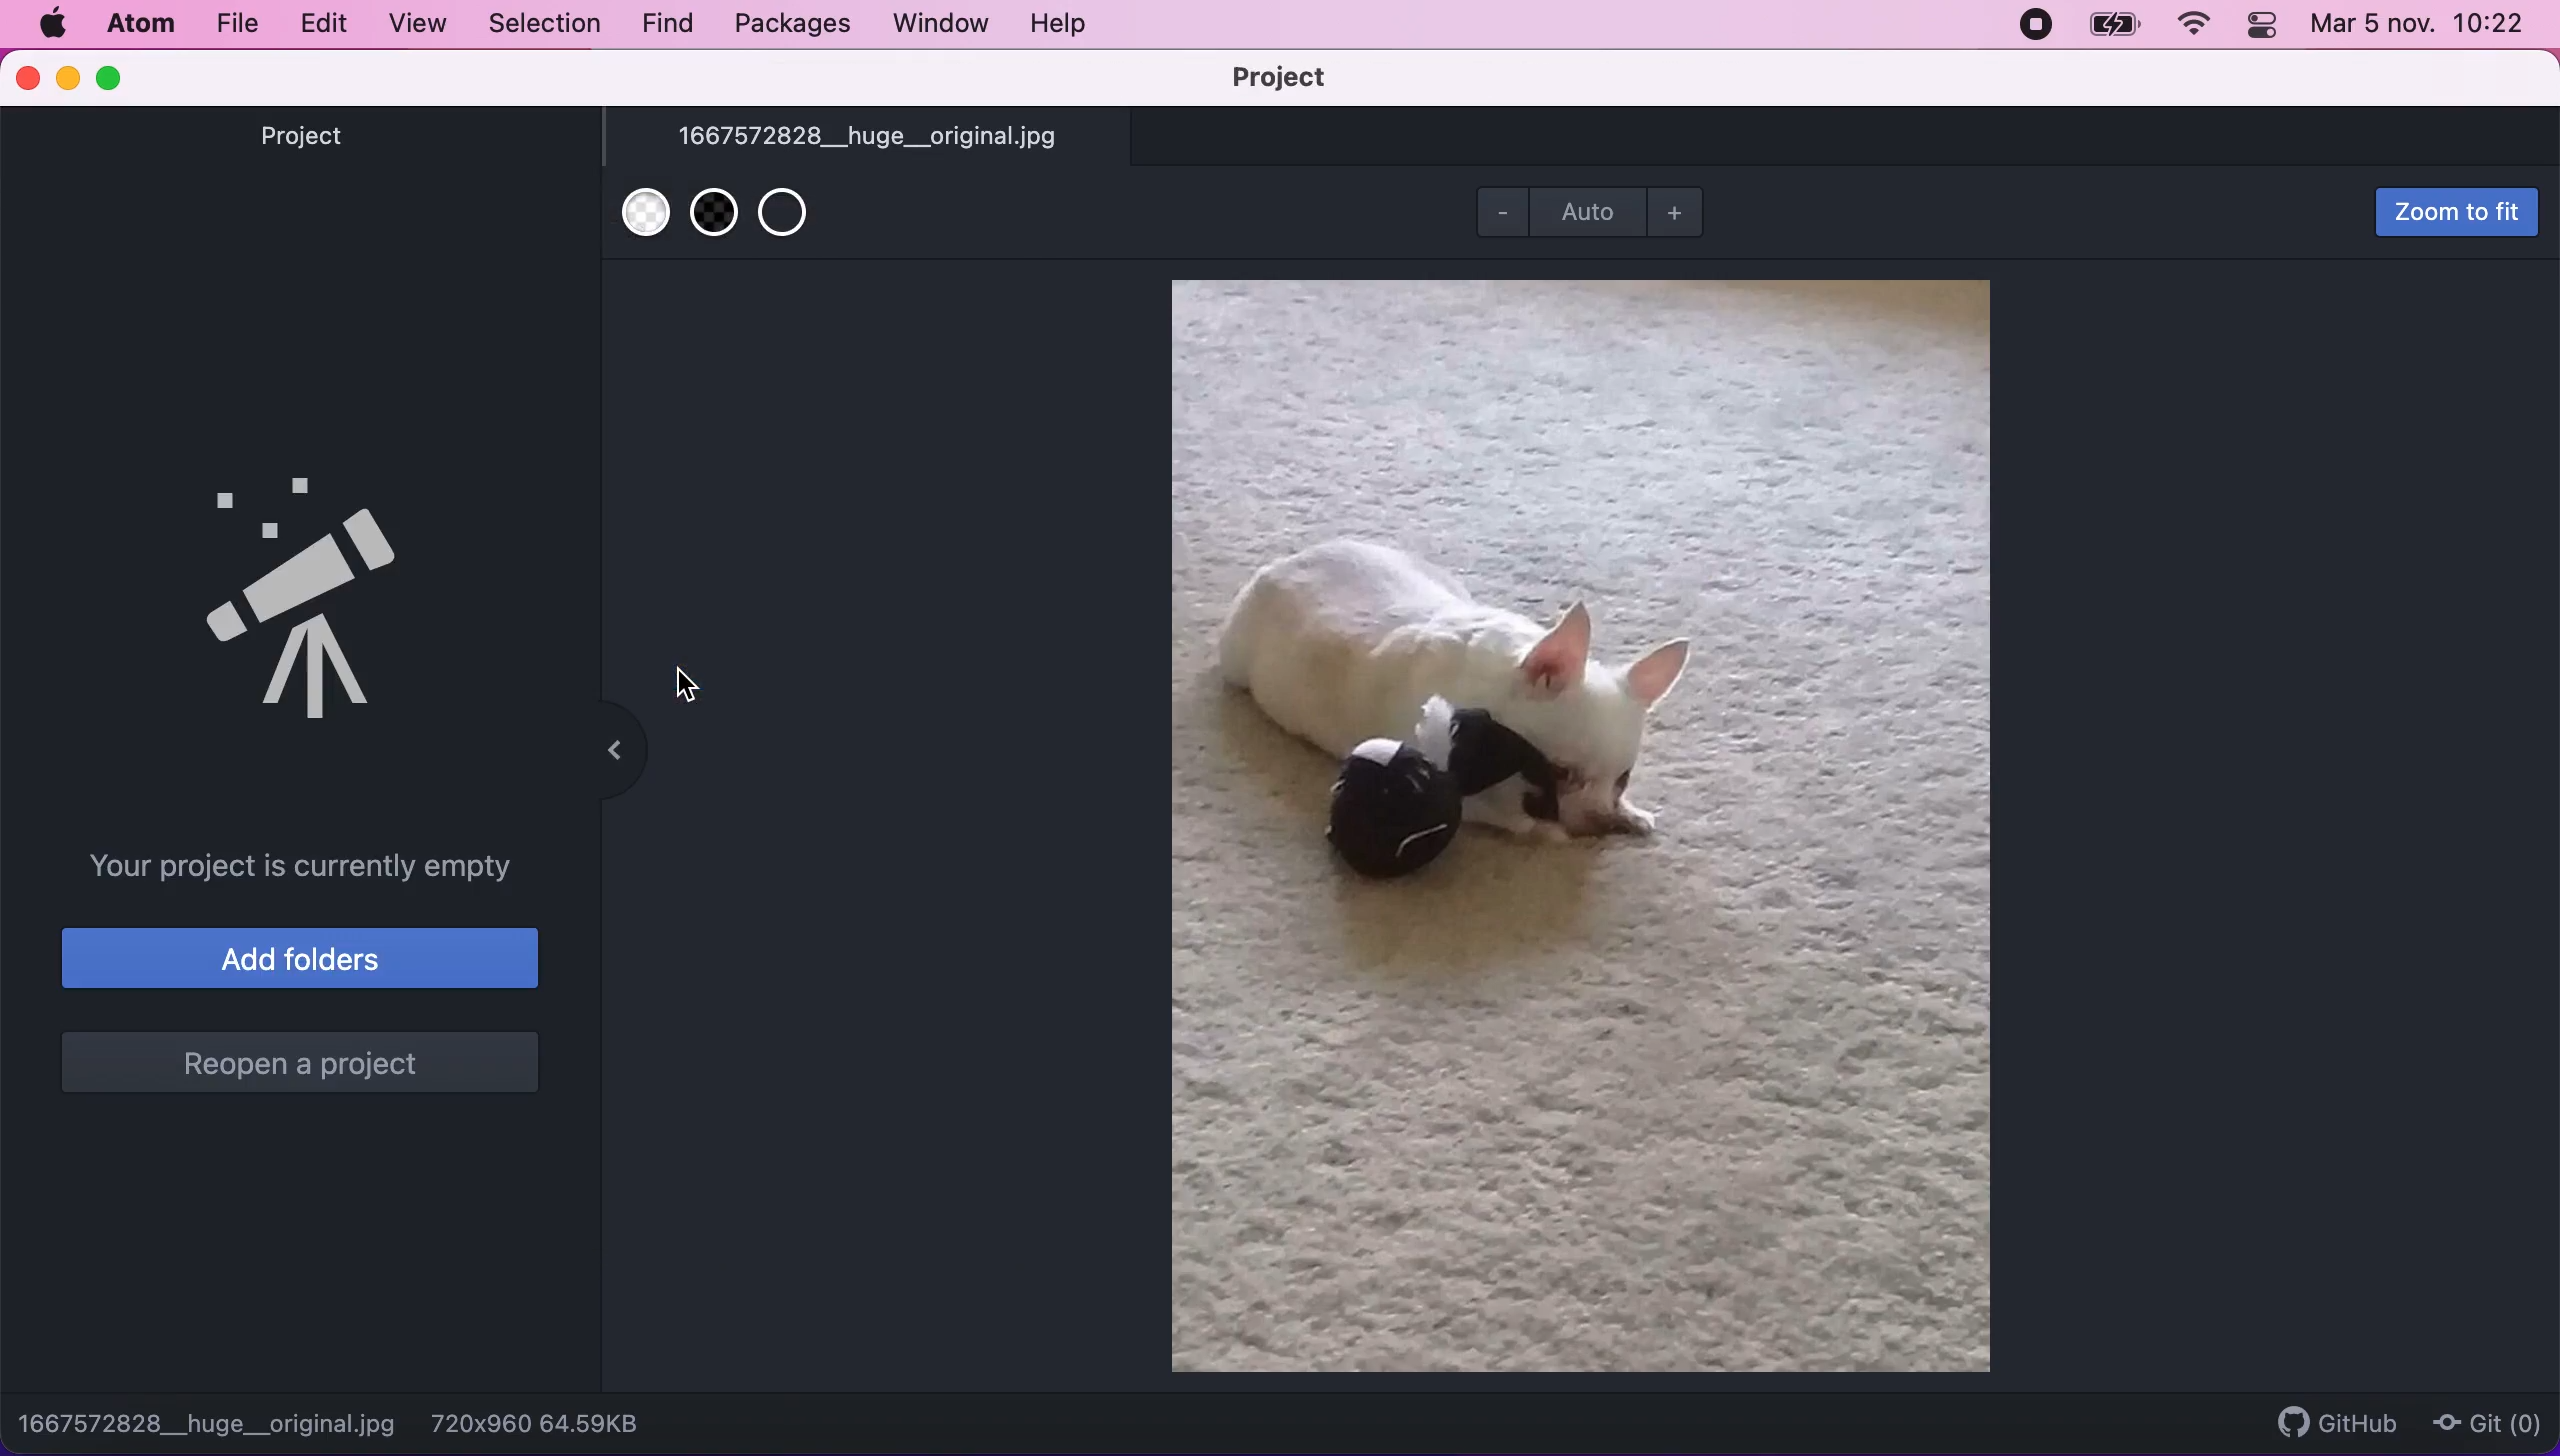 This screenshot has height=1456, width=2560. I want to click on show/hide, so click(608, 752).